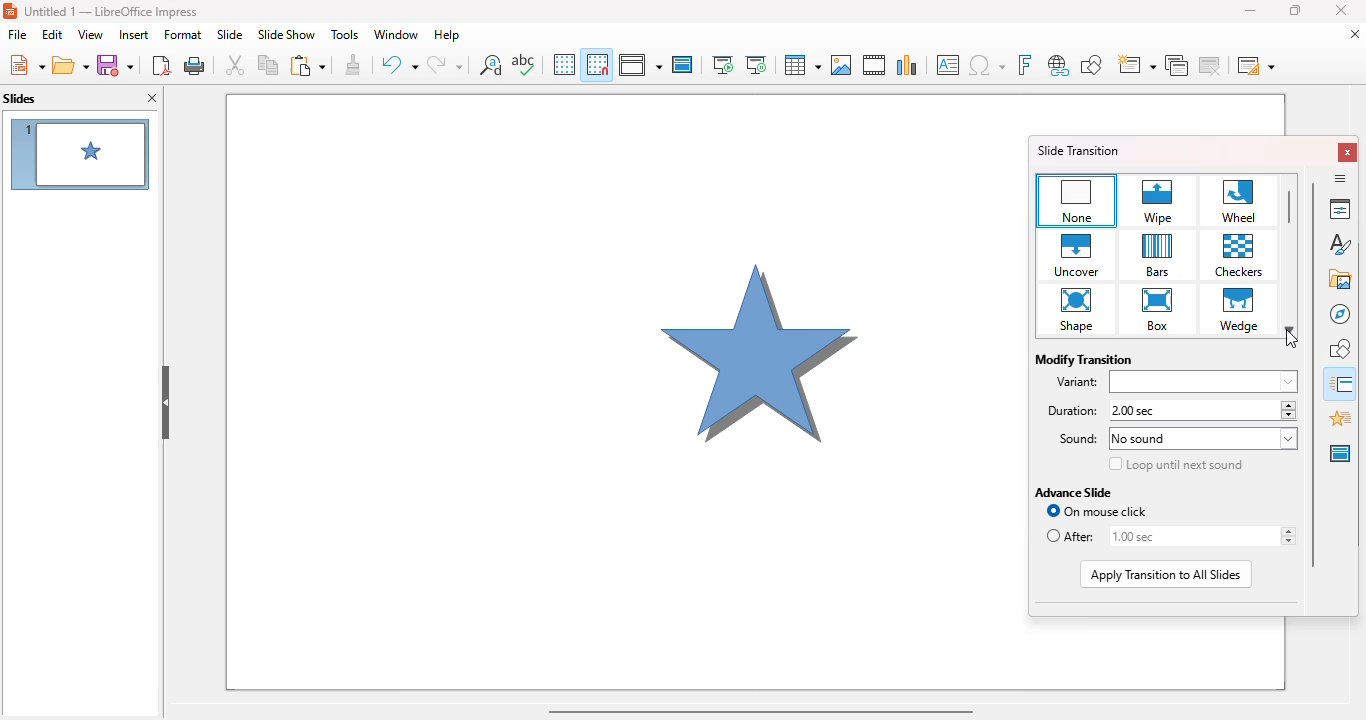  What do you see at coordinates (1287, 404) in the screenshot?
I see `increase duration` at bounding box center [1287, 404].